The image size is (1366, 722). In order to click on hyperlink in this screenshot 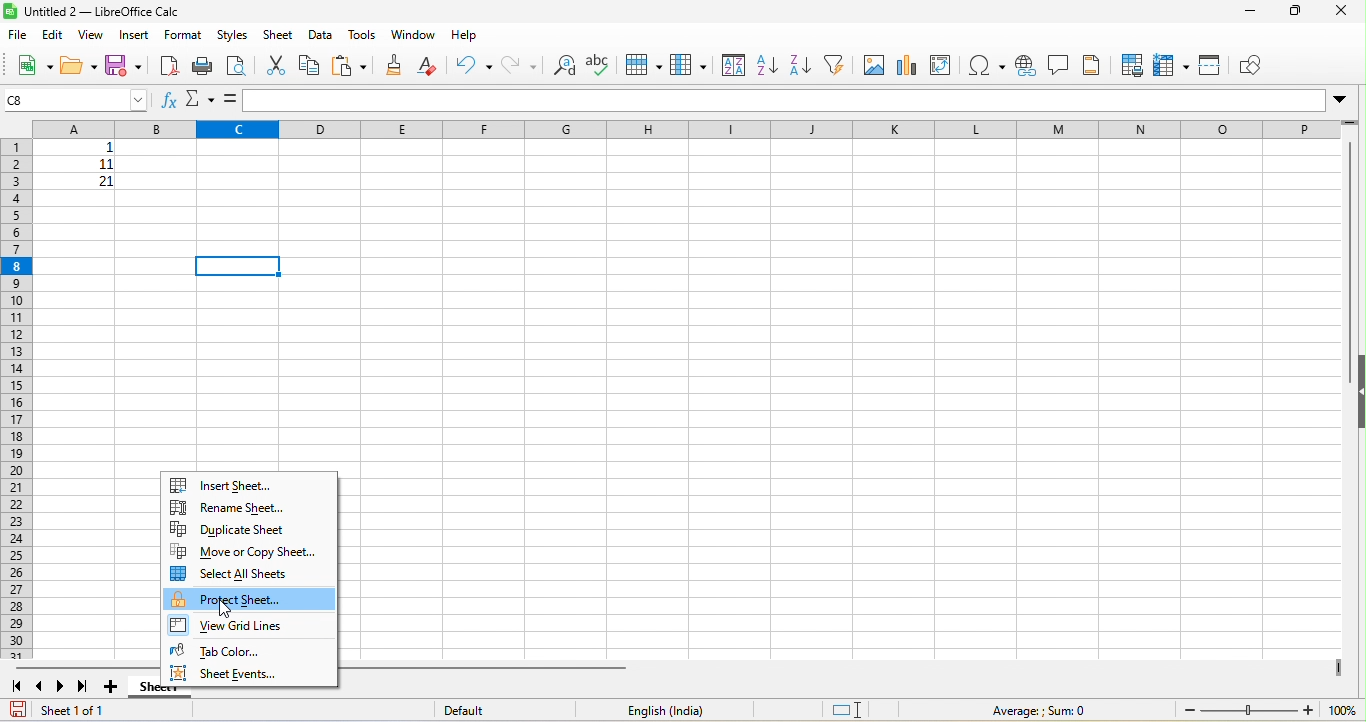, I will do `click(1024, 64)`.